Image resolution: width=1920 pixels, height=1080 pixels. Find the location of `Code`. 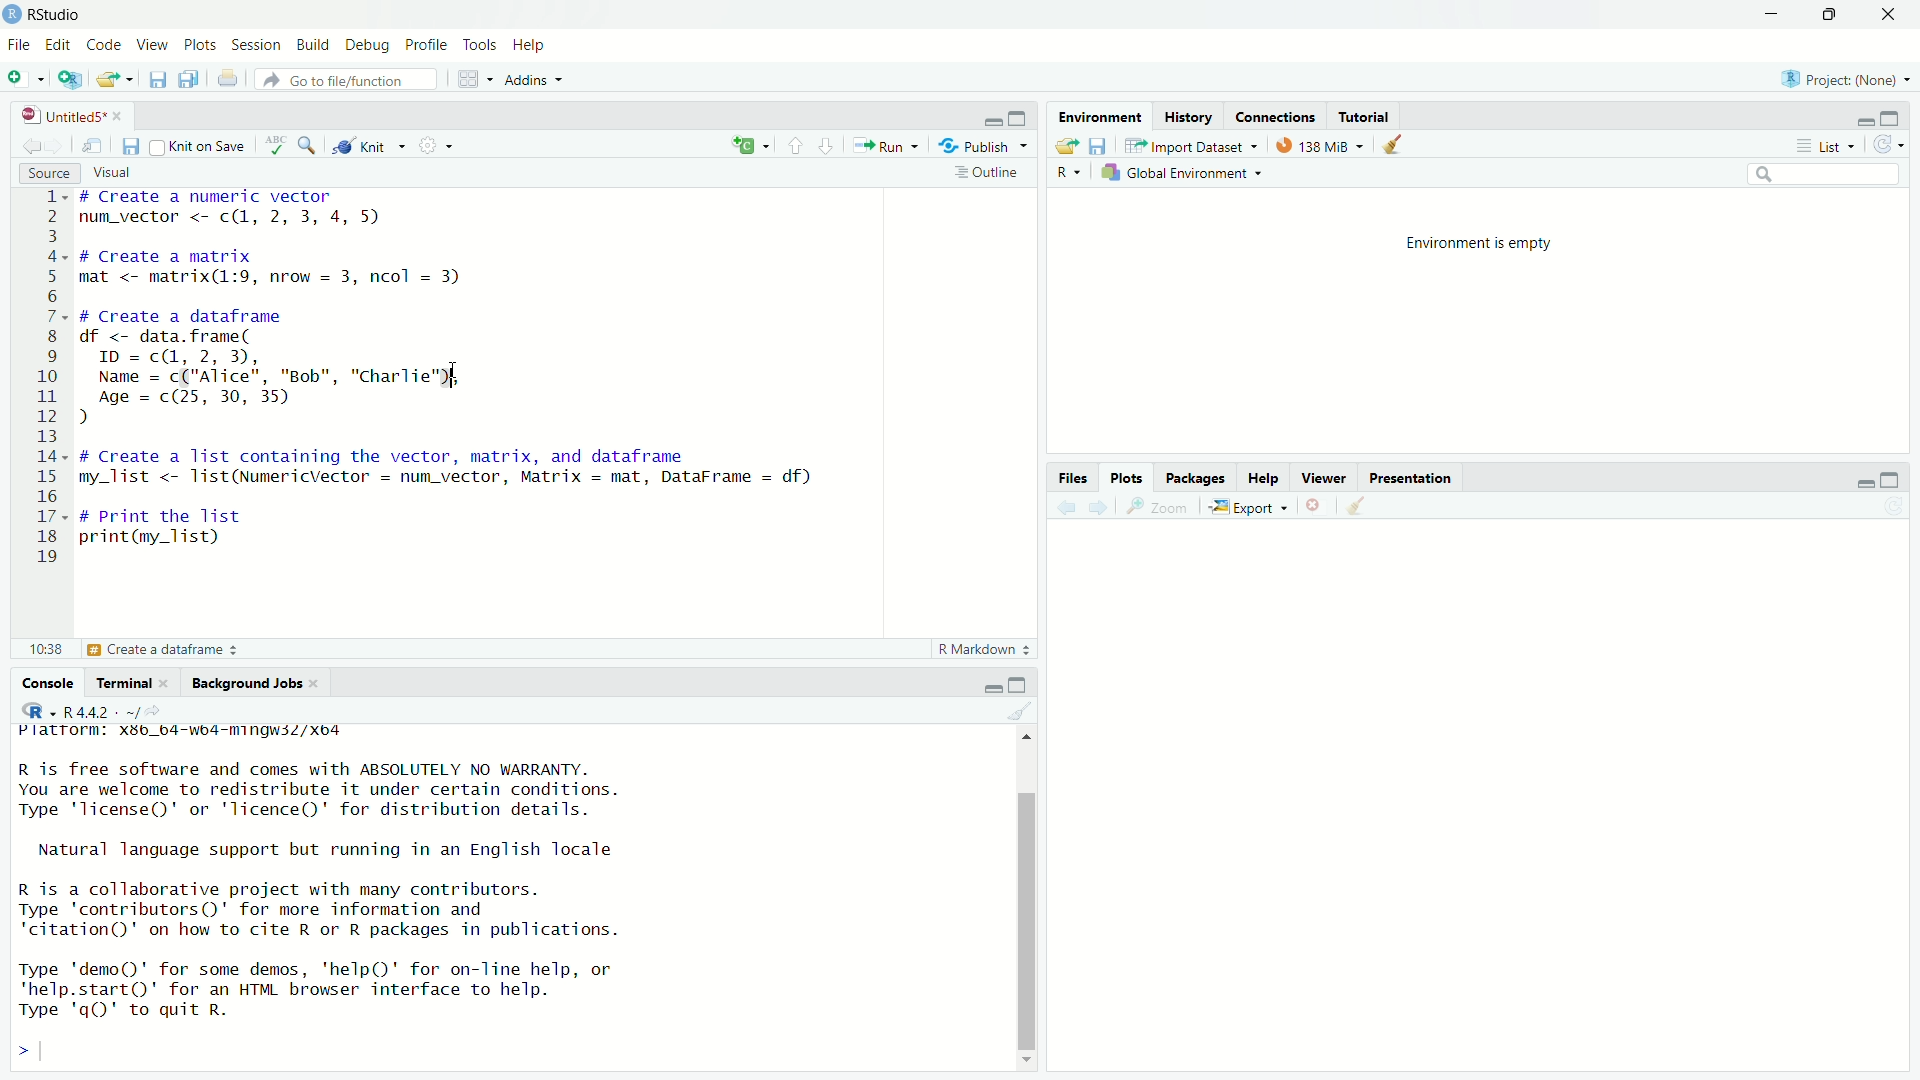

Code is located at coordinates (106, 46).